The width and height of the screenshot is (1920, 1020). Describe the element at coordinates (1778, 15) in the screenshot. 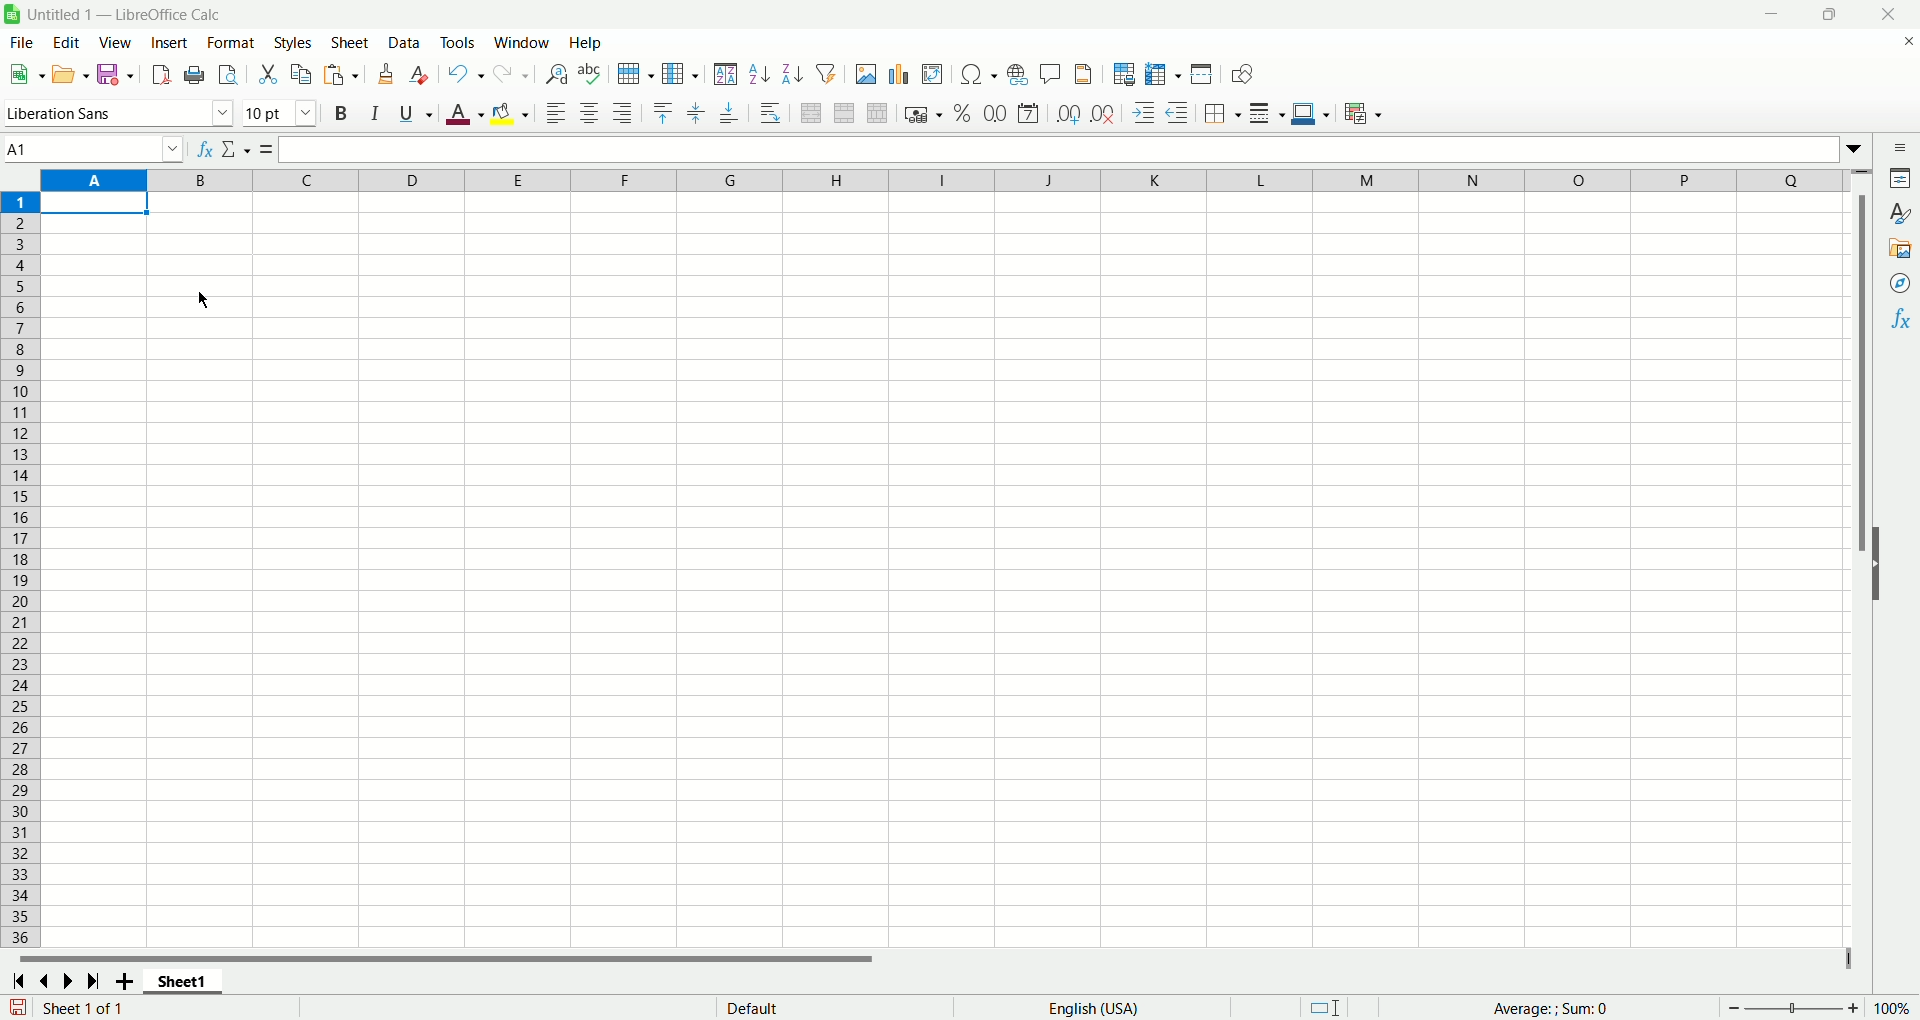

I see `minimize` at that location.